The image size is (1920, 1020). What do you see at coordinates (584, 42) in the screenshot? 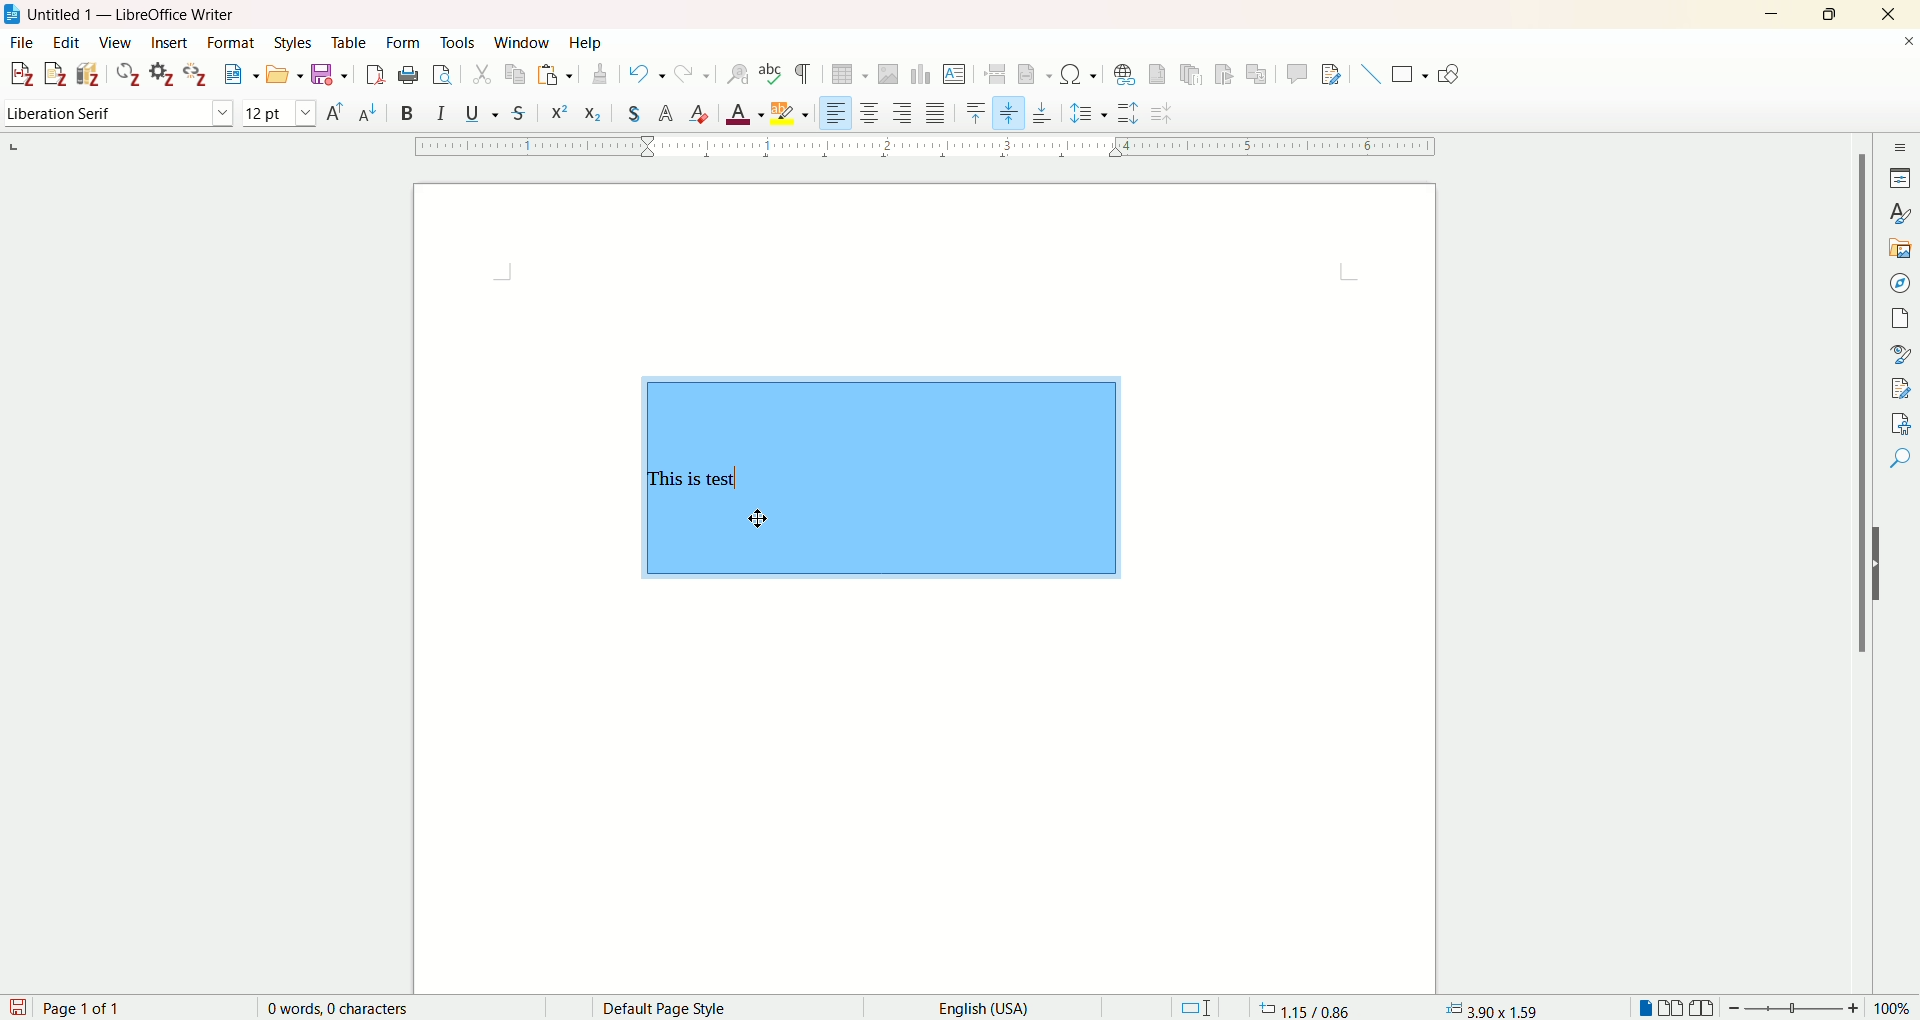
I see `help` at bounding box center [584, 42].